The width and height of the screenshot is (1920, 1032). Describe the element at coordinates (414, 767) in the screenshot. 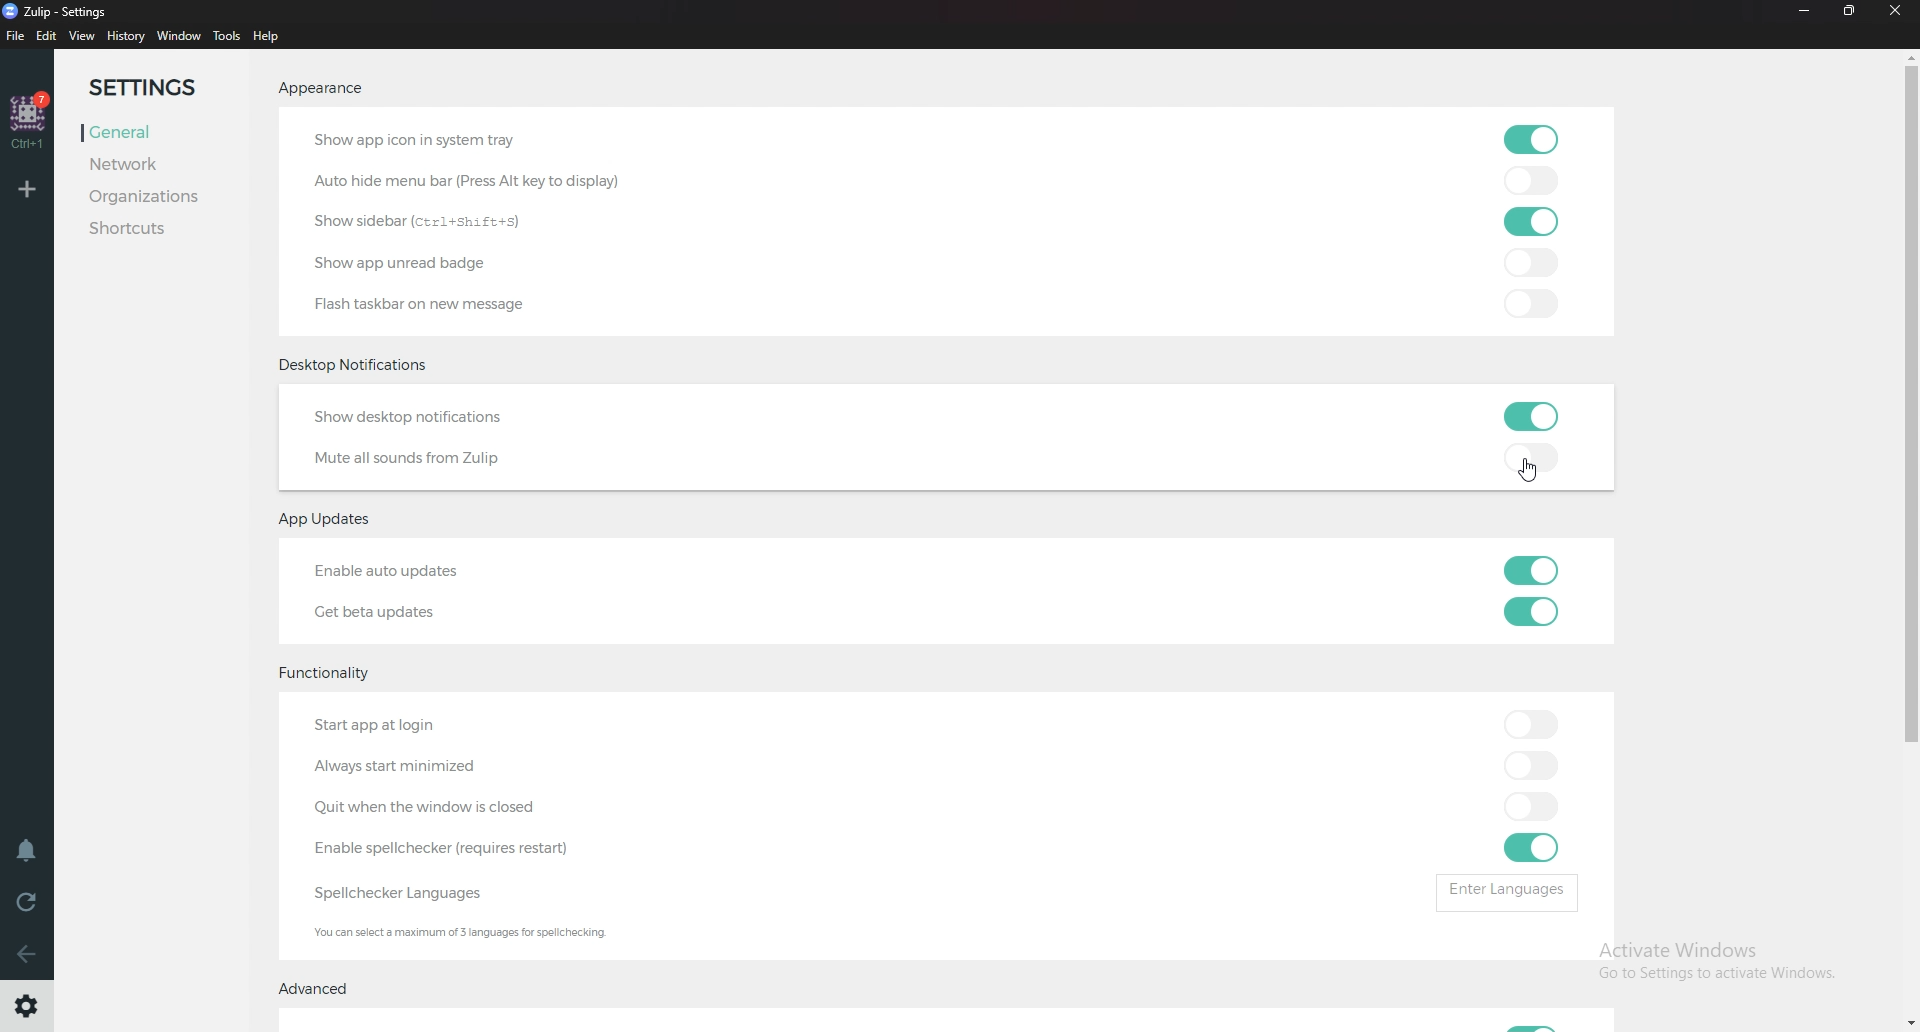

I see `Always start minimized` at that location.